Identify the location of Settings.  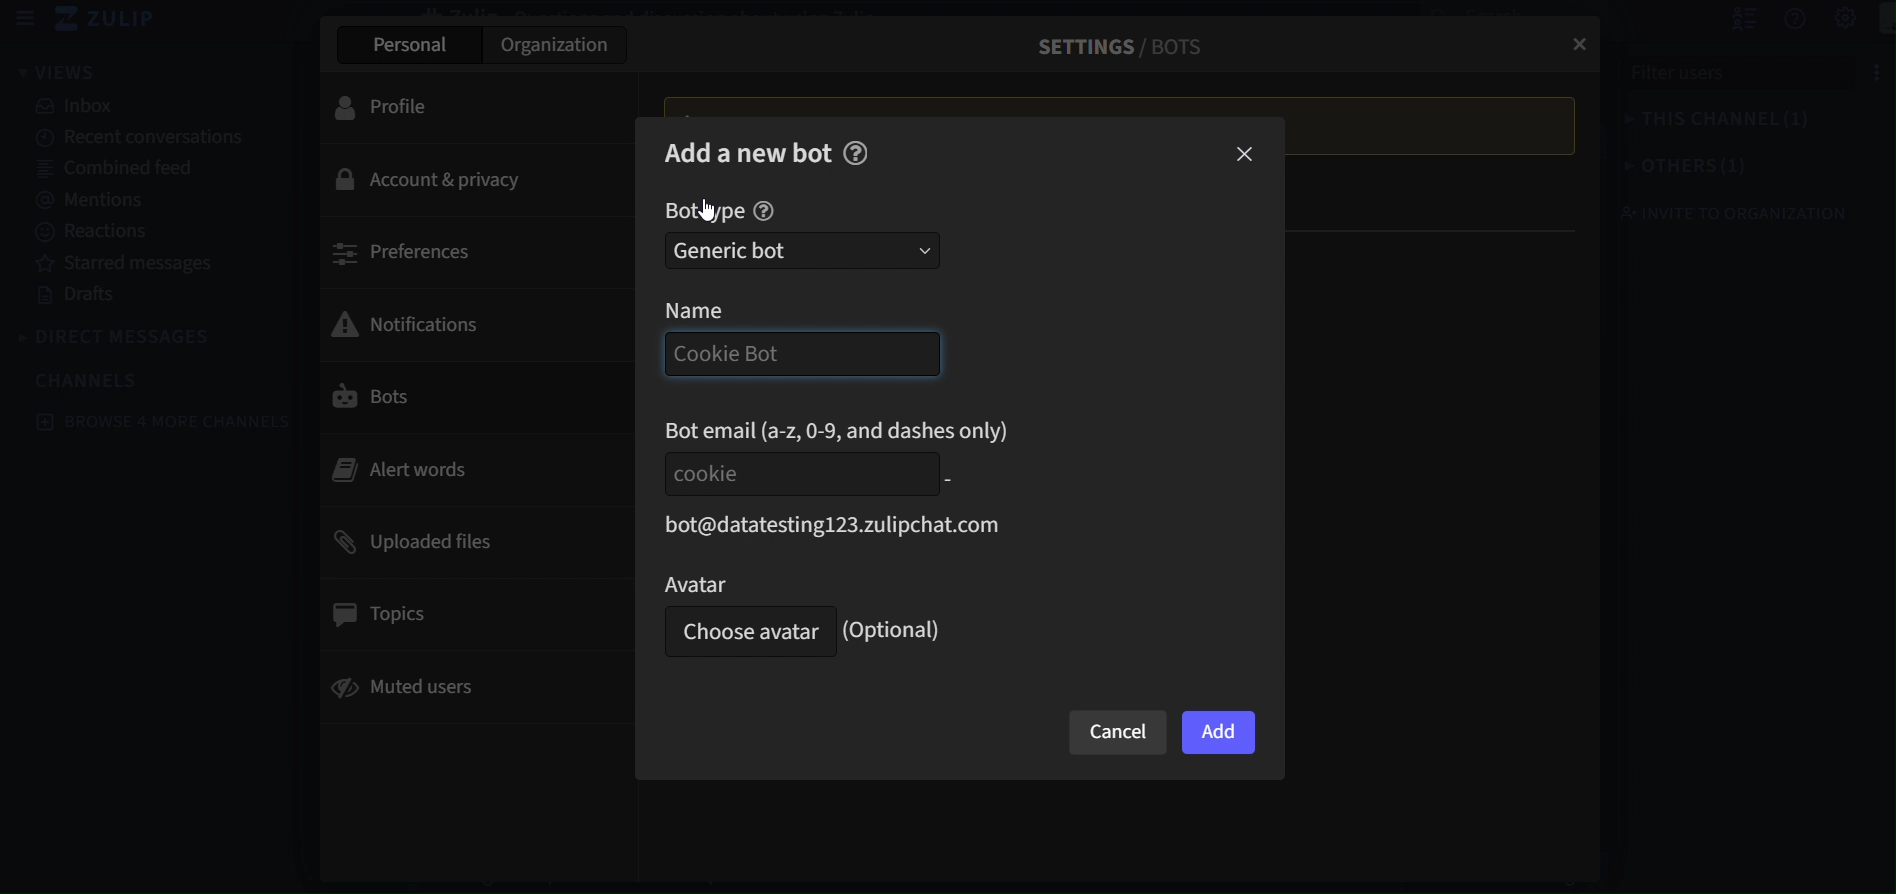
(1825, 19).